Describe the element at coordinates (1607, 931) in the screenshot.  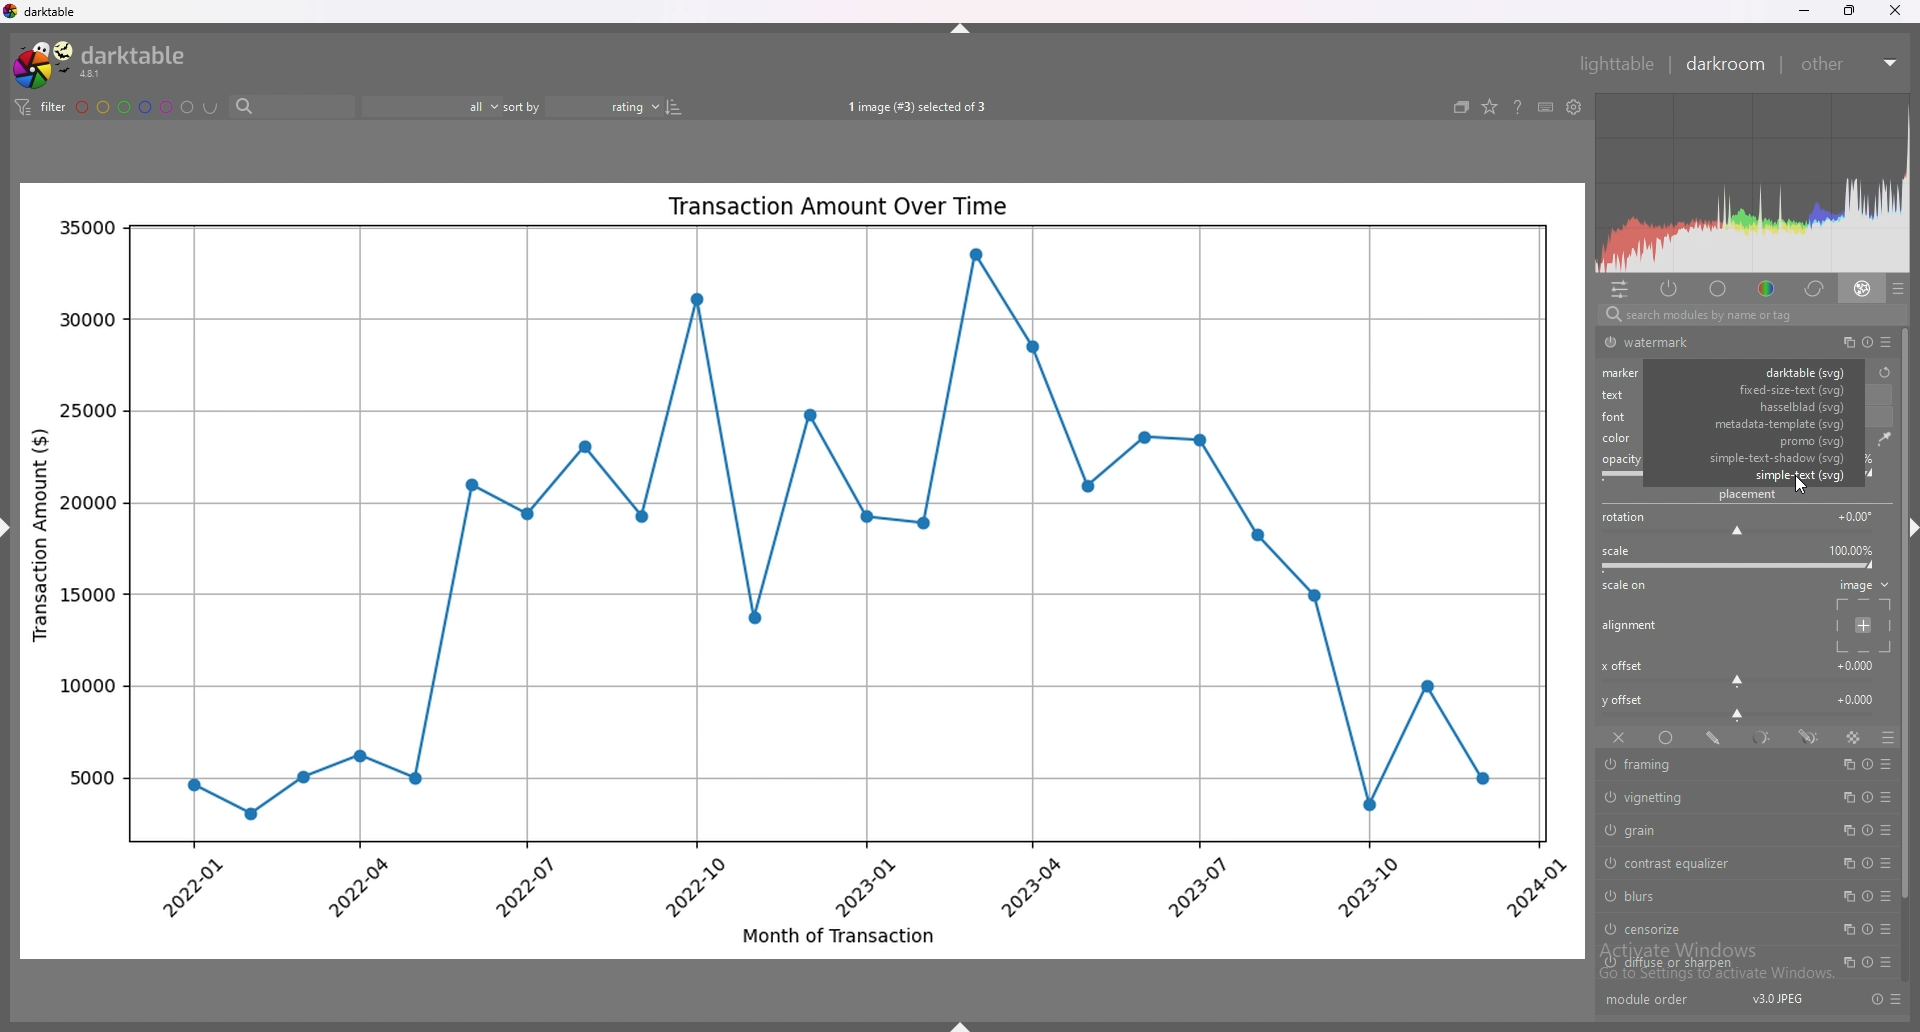
I see `switch off` at that location.